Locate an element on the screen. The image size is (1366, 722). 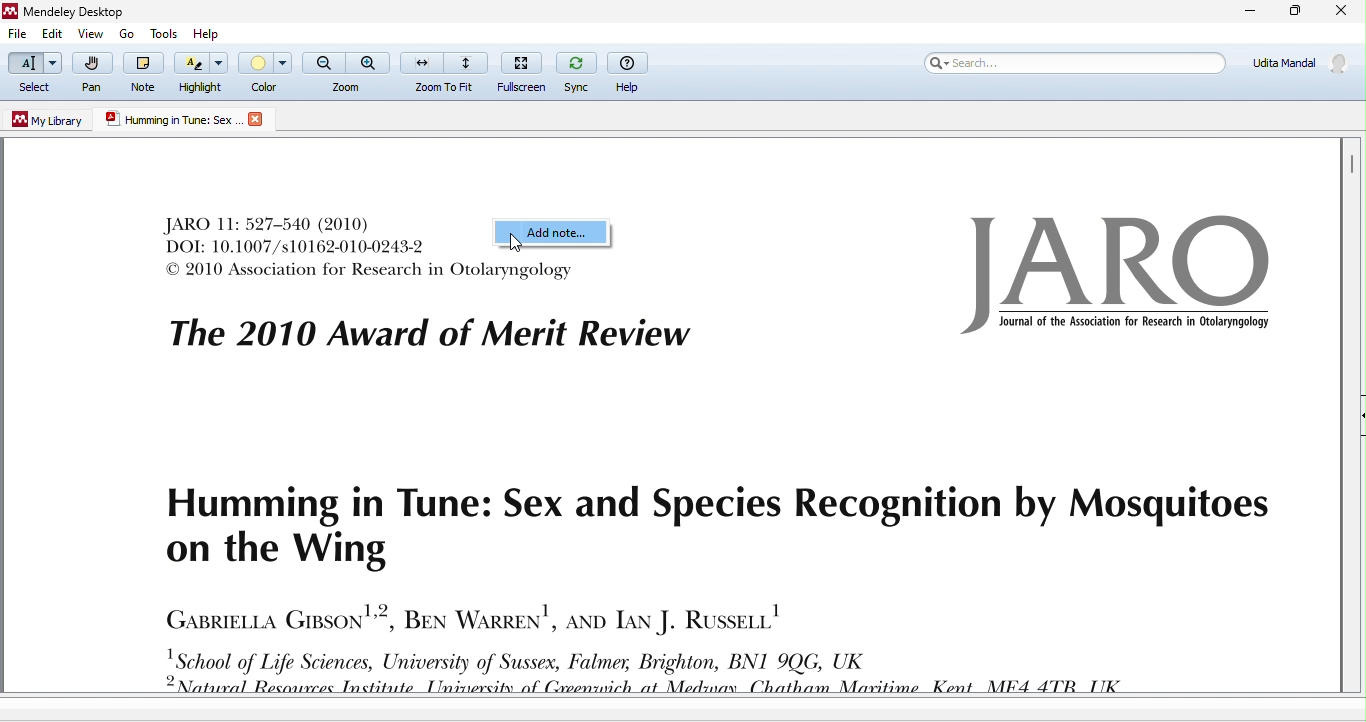
close is located at coordinates (1340, 12).